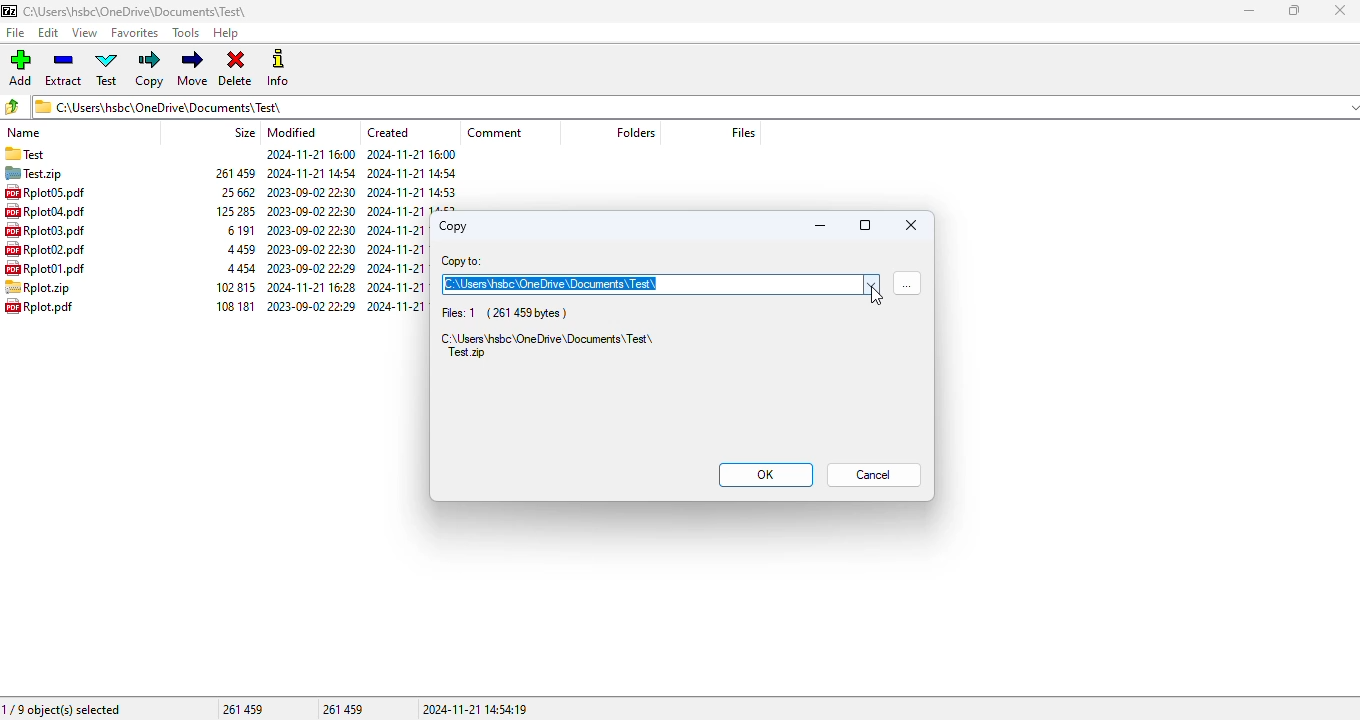 The image size is (1360, 720). Describe the element at coordinates (311, 154) in the screenshot. I see `modified date & time` at that location.